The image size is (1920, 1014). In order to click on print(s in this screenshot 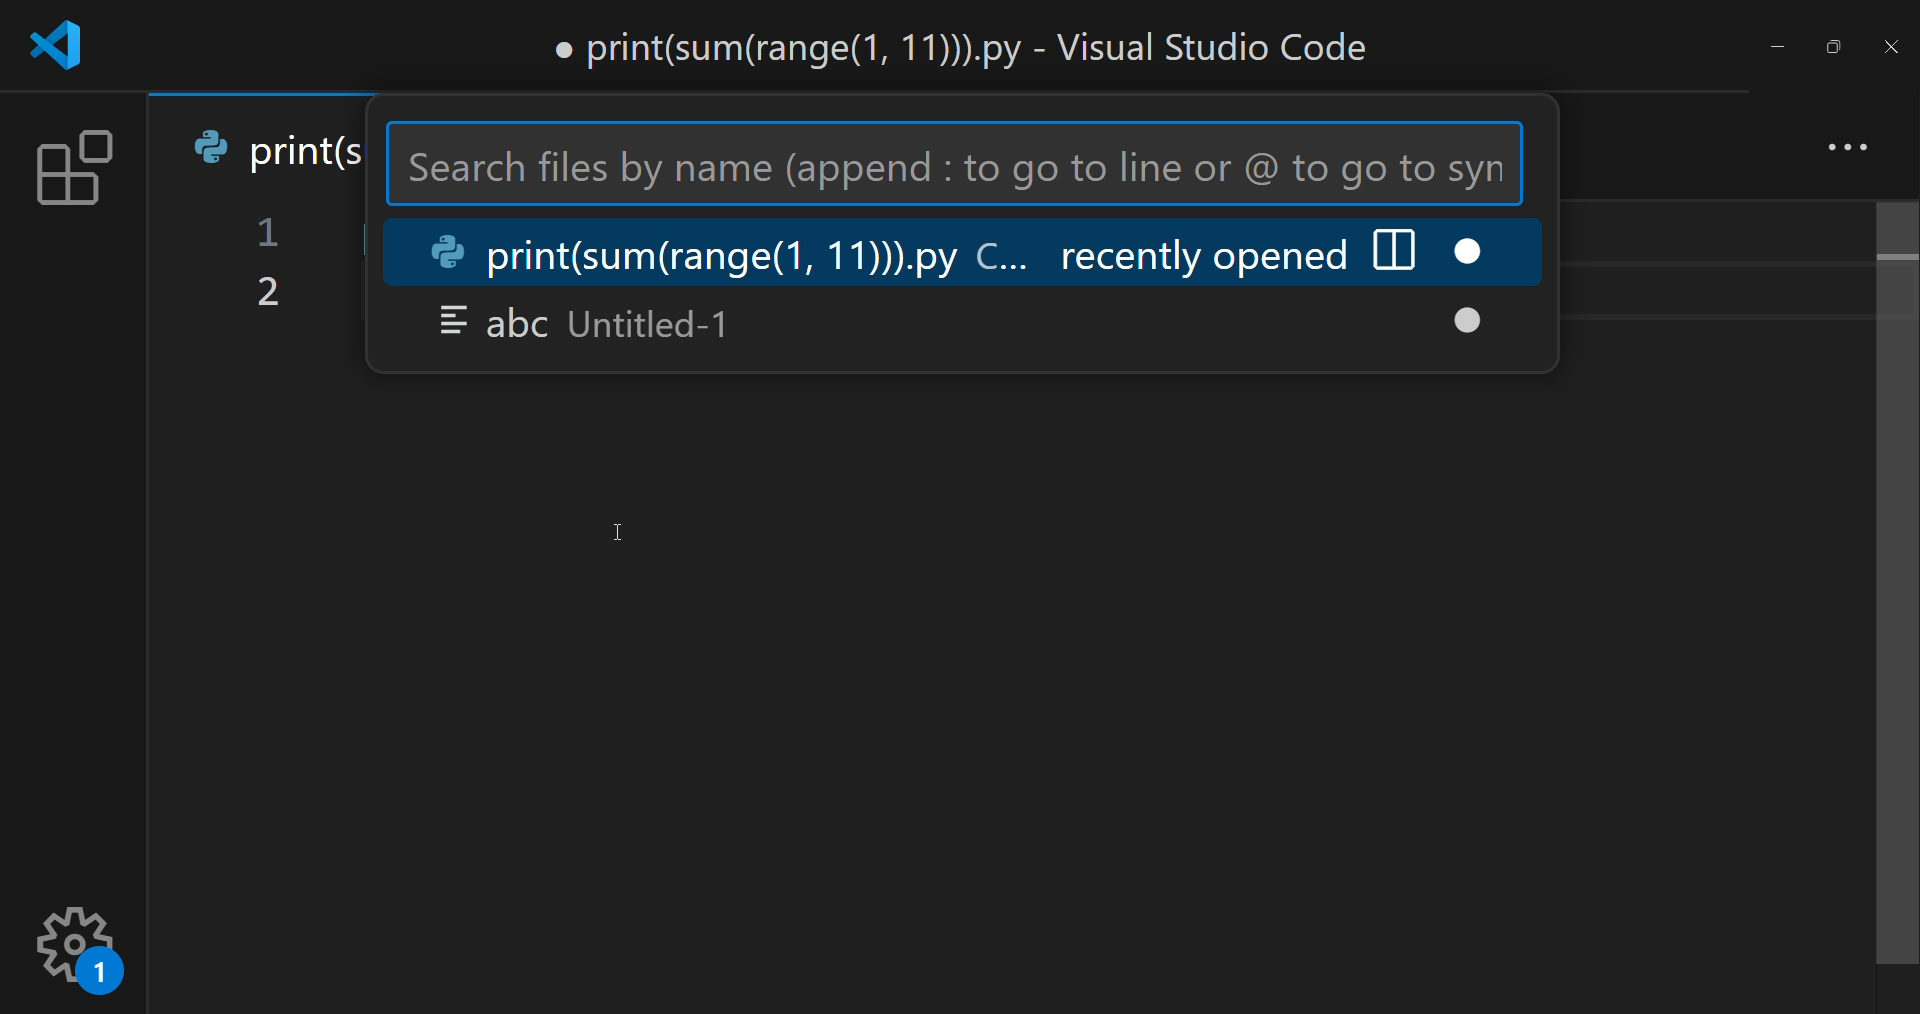, I will do `click(270, 148)`.